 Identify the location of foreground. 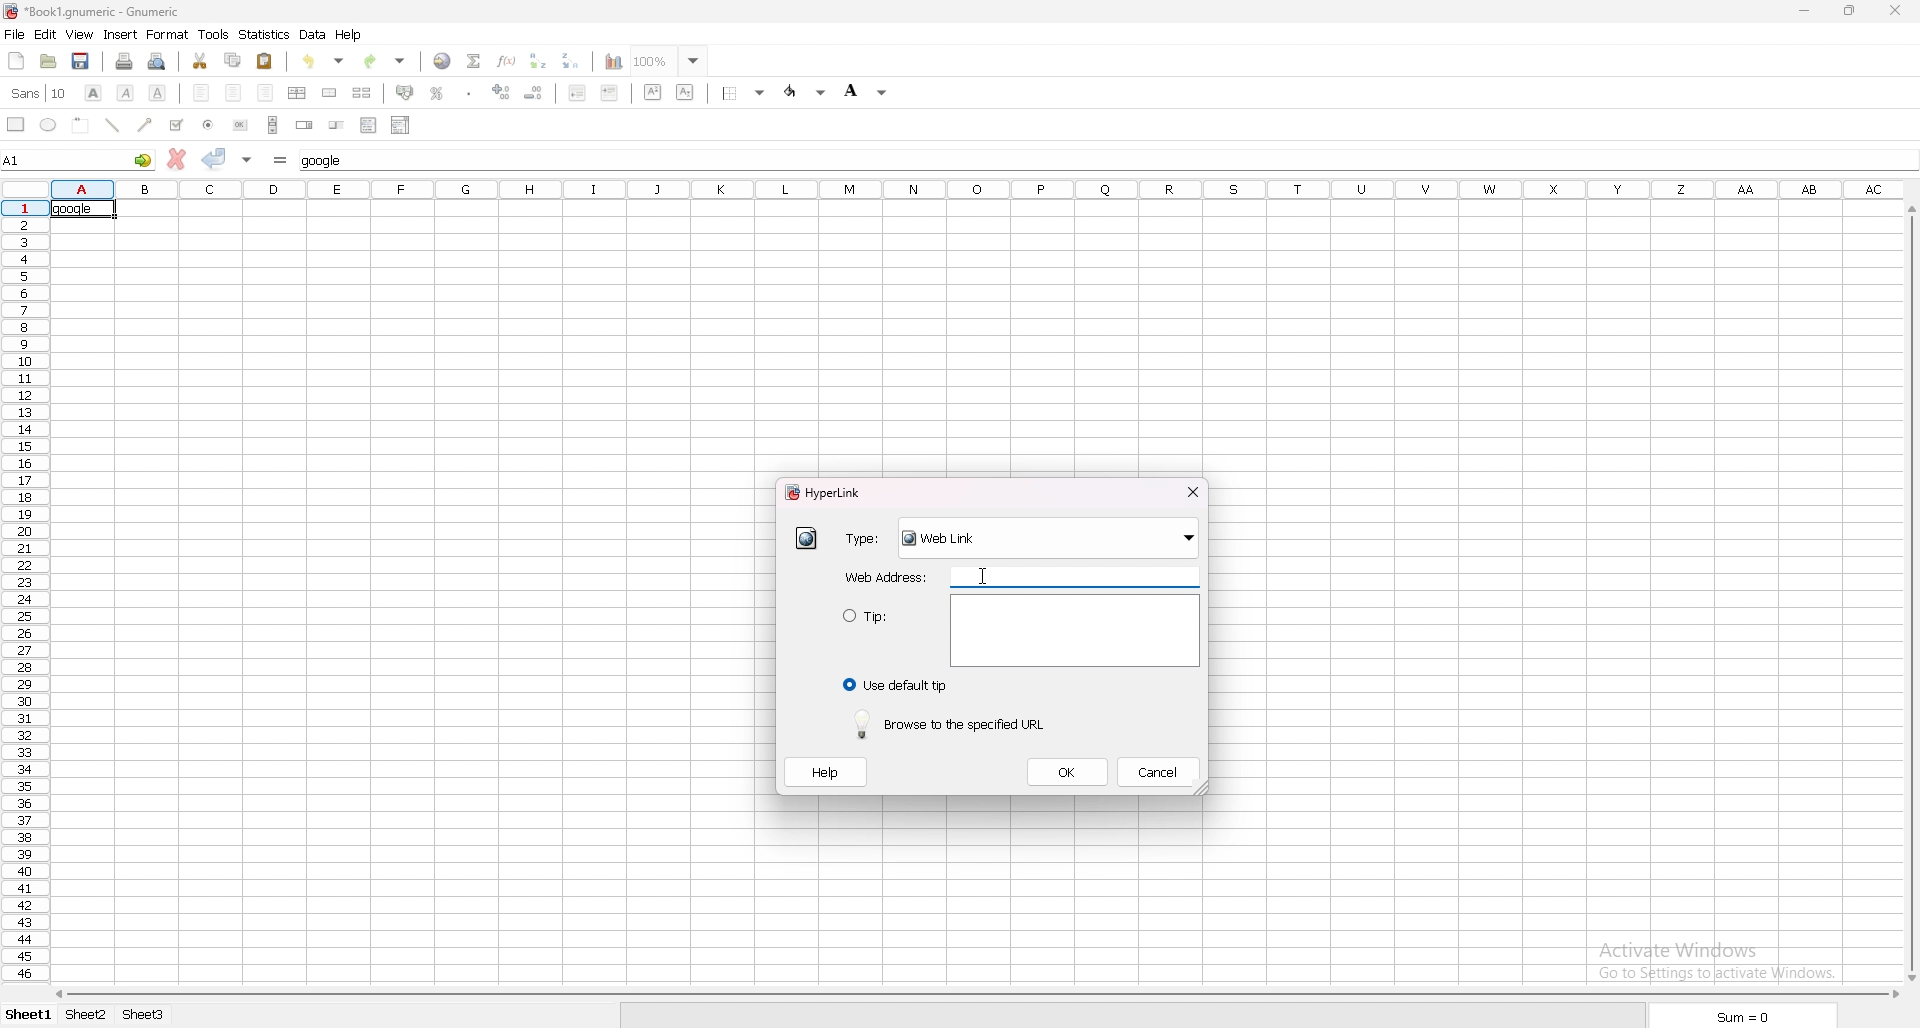
(807, 92).